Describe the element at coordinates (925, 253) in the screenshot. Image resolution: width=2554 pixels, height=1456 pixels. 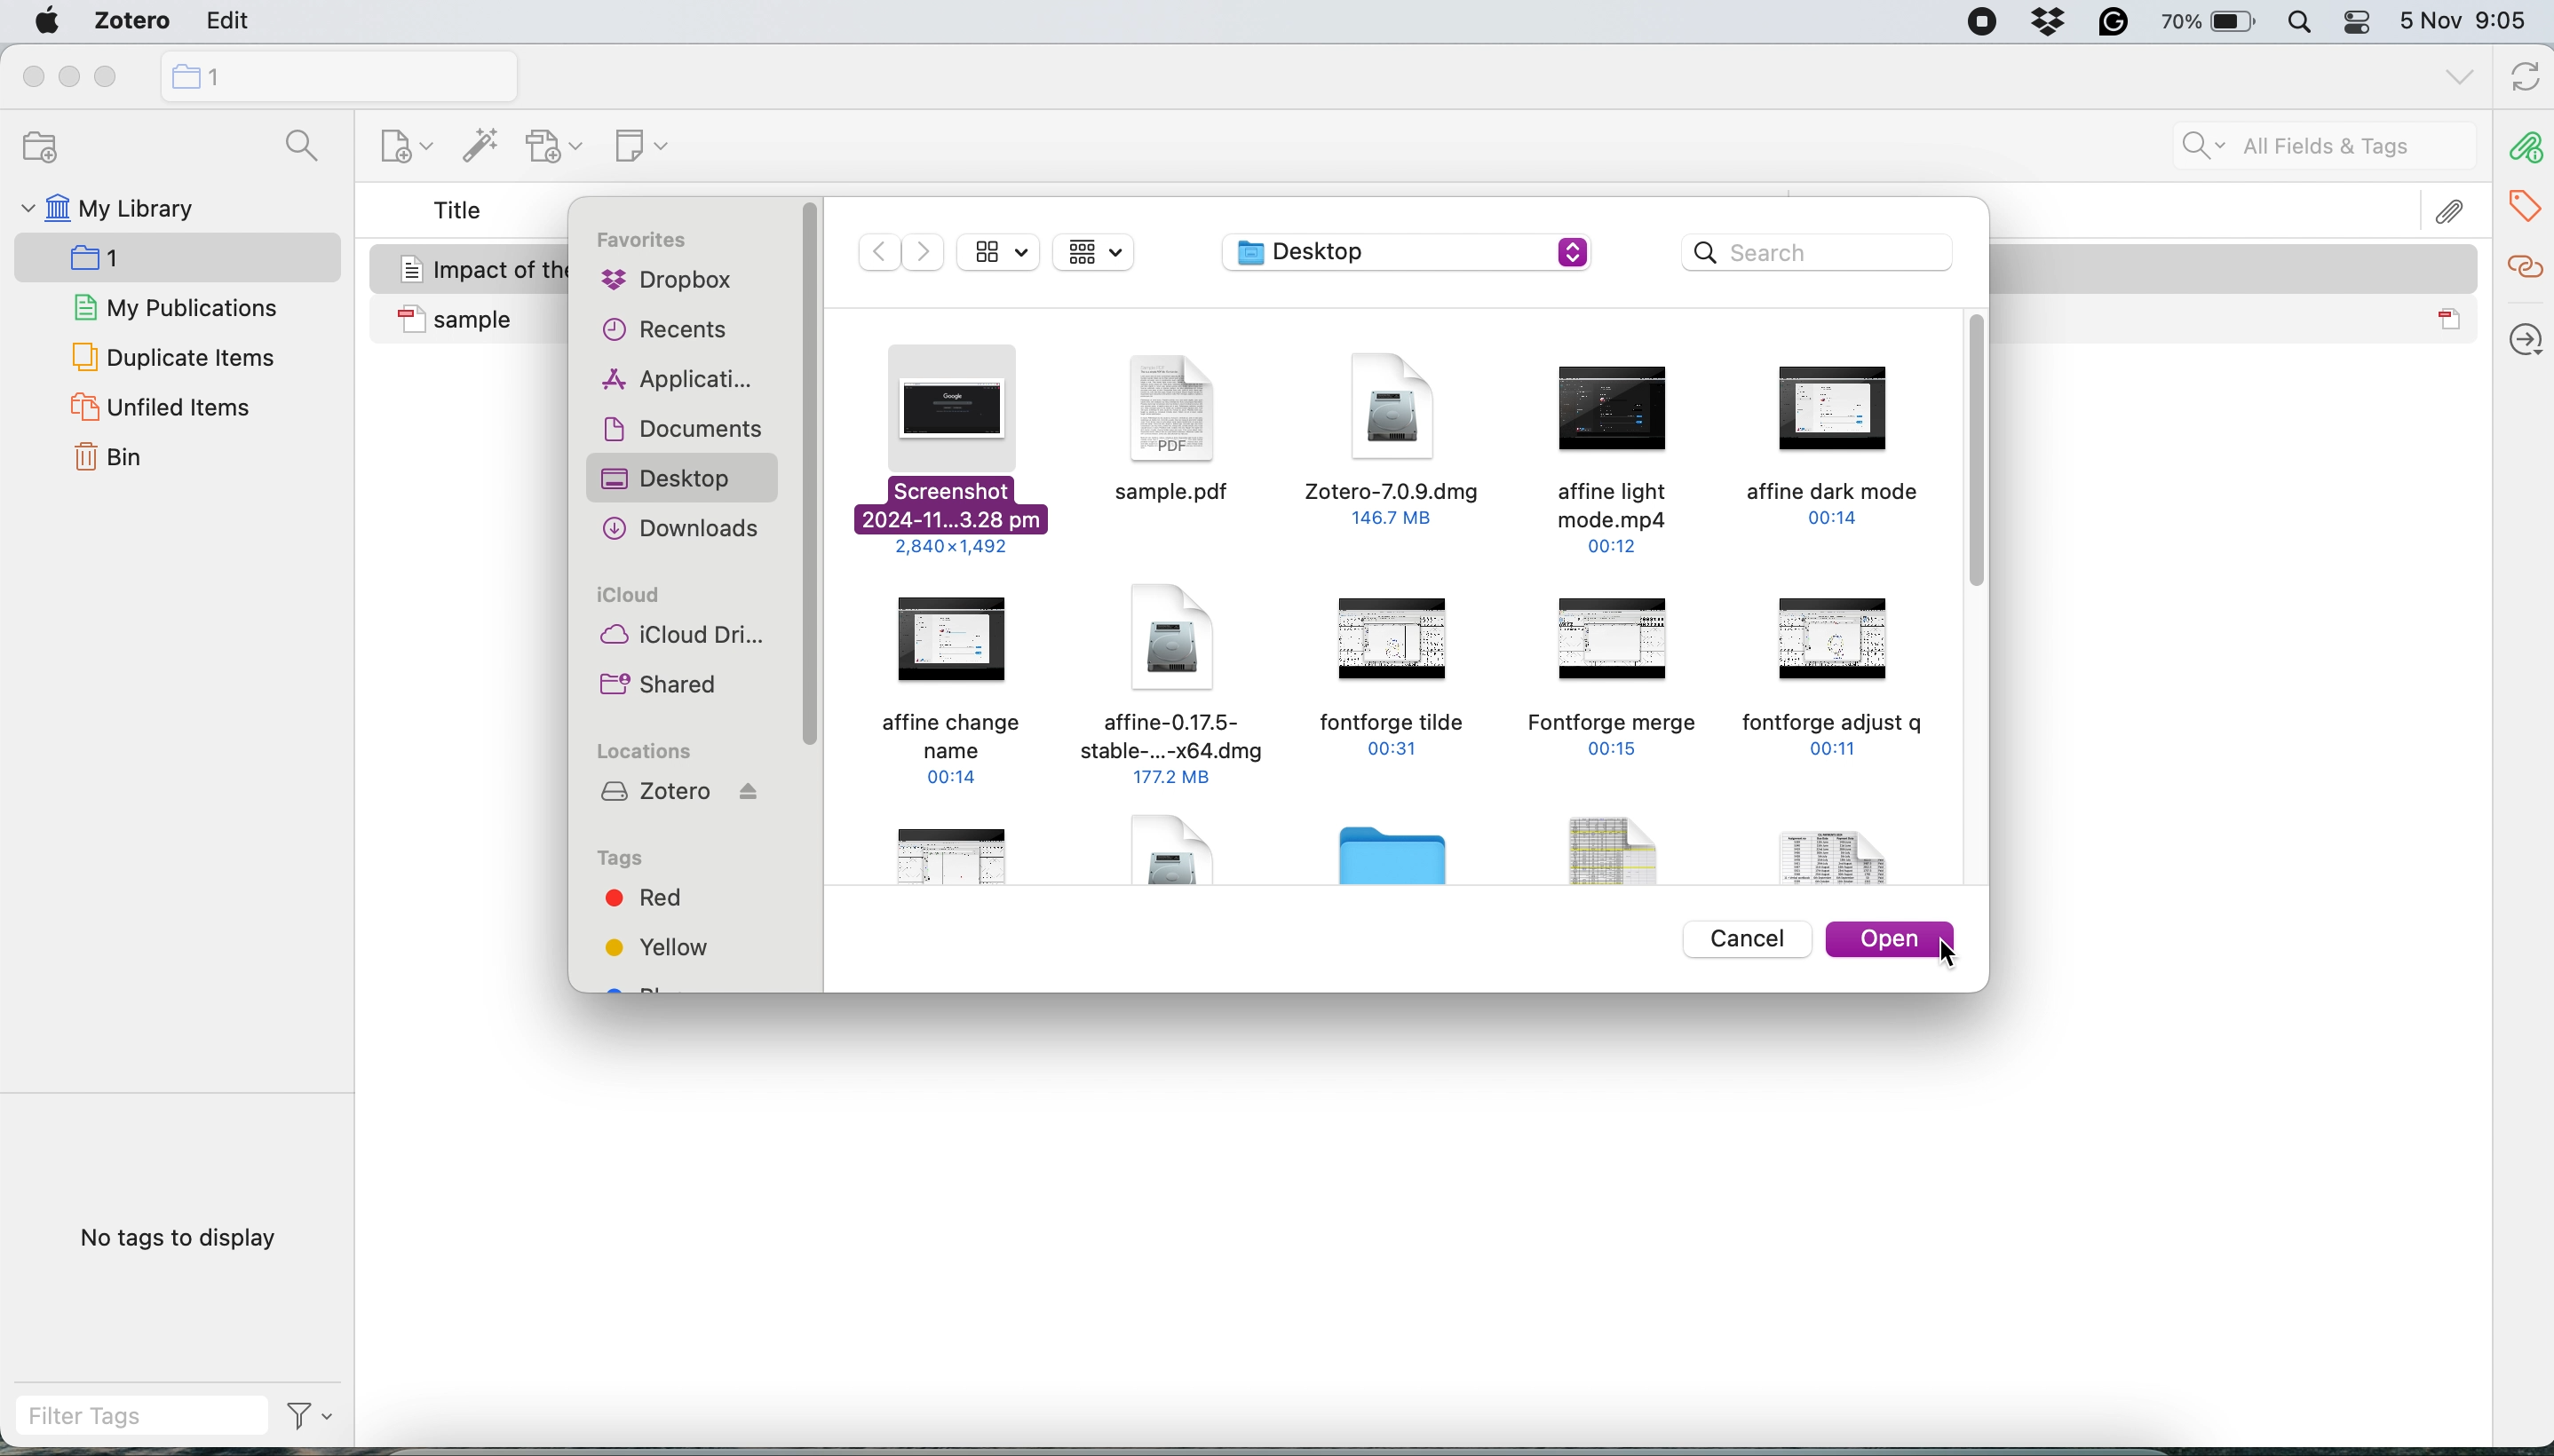
I see `Next` at that location.